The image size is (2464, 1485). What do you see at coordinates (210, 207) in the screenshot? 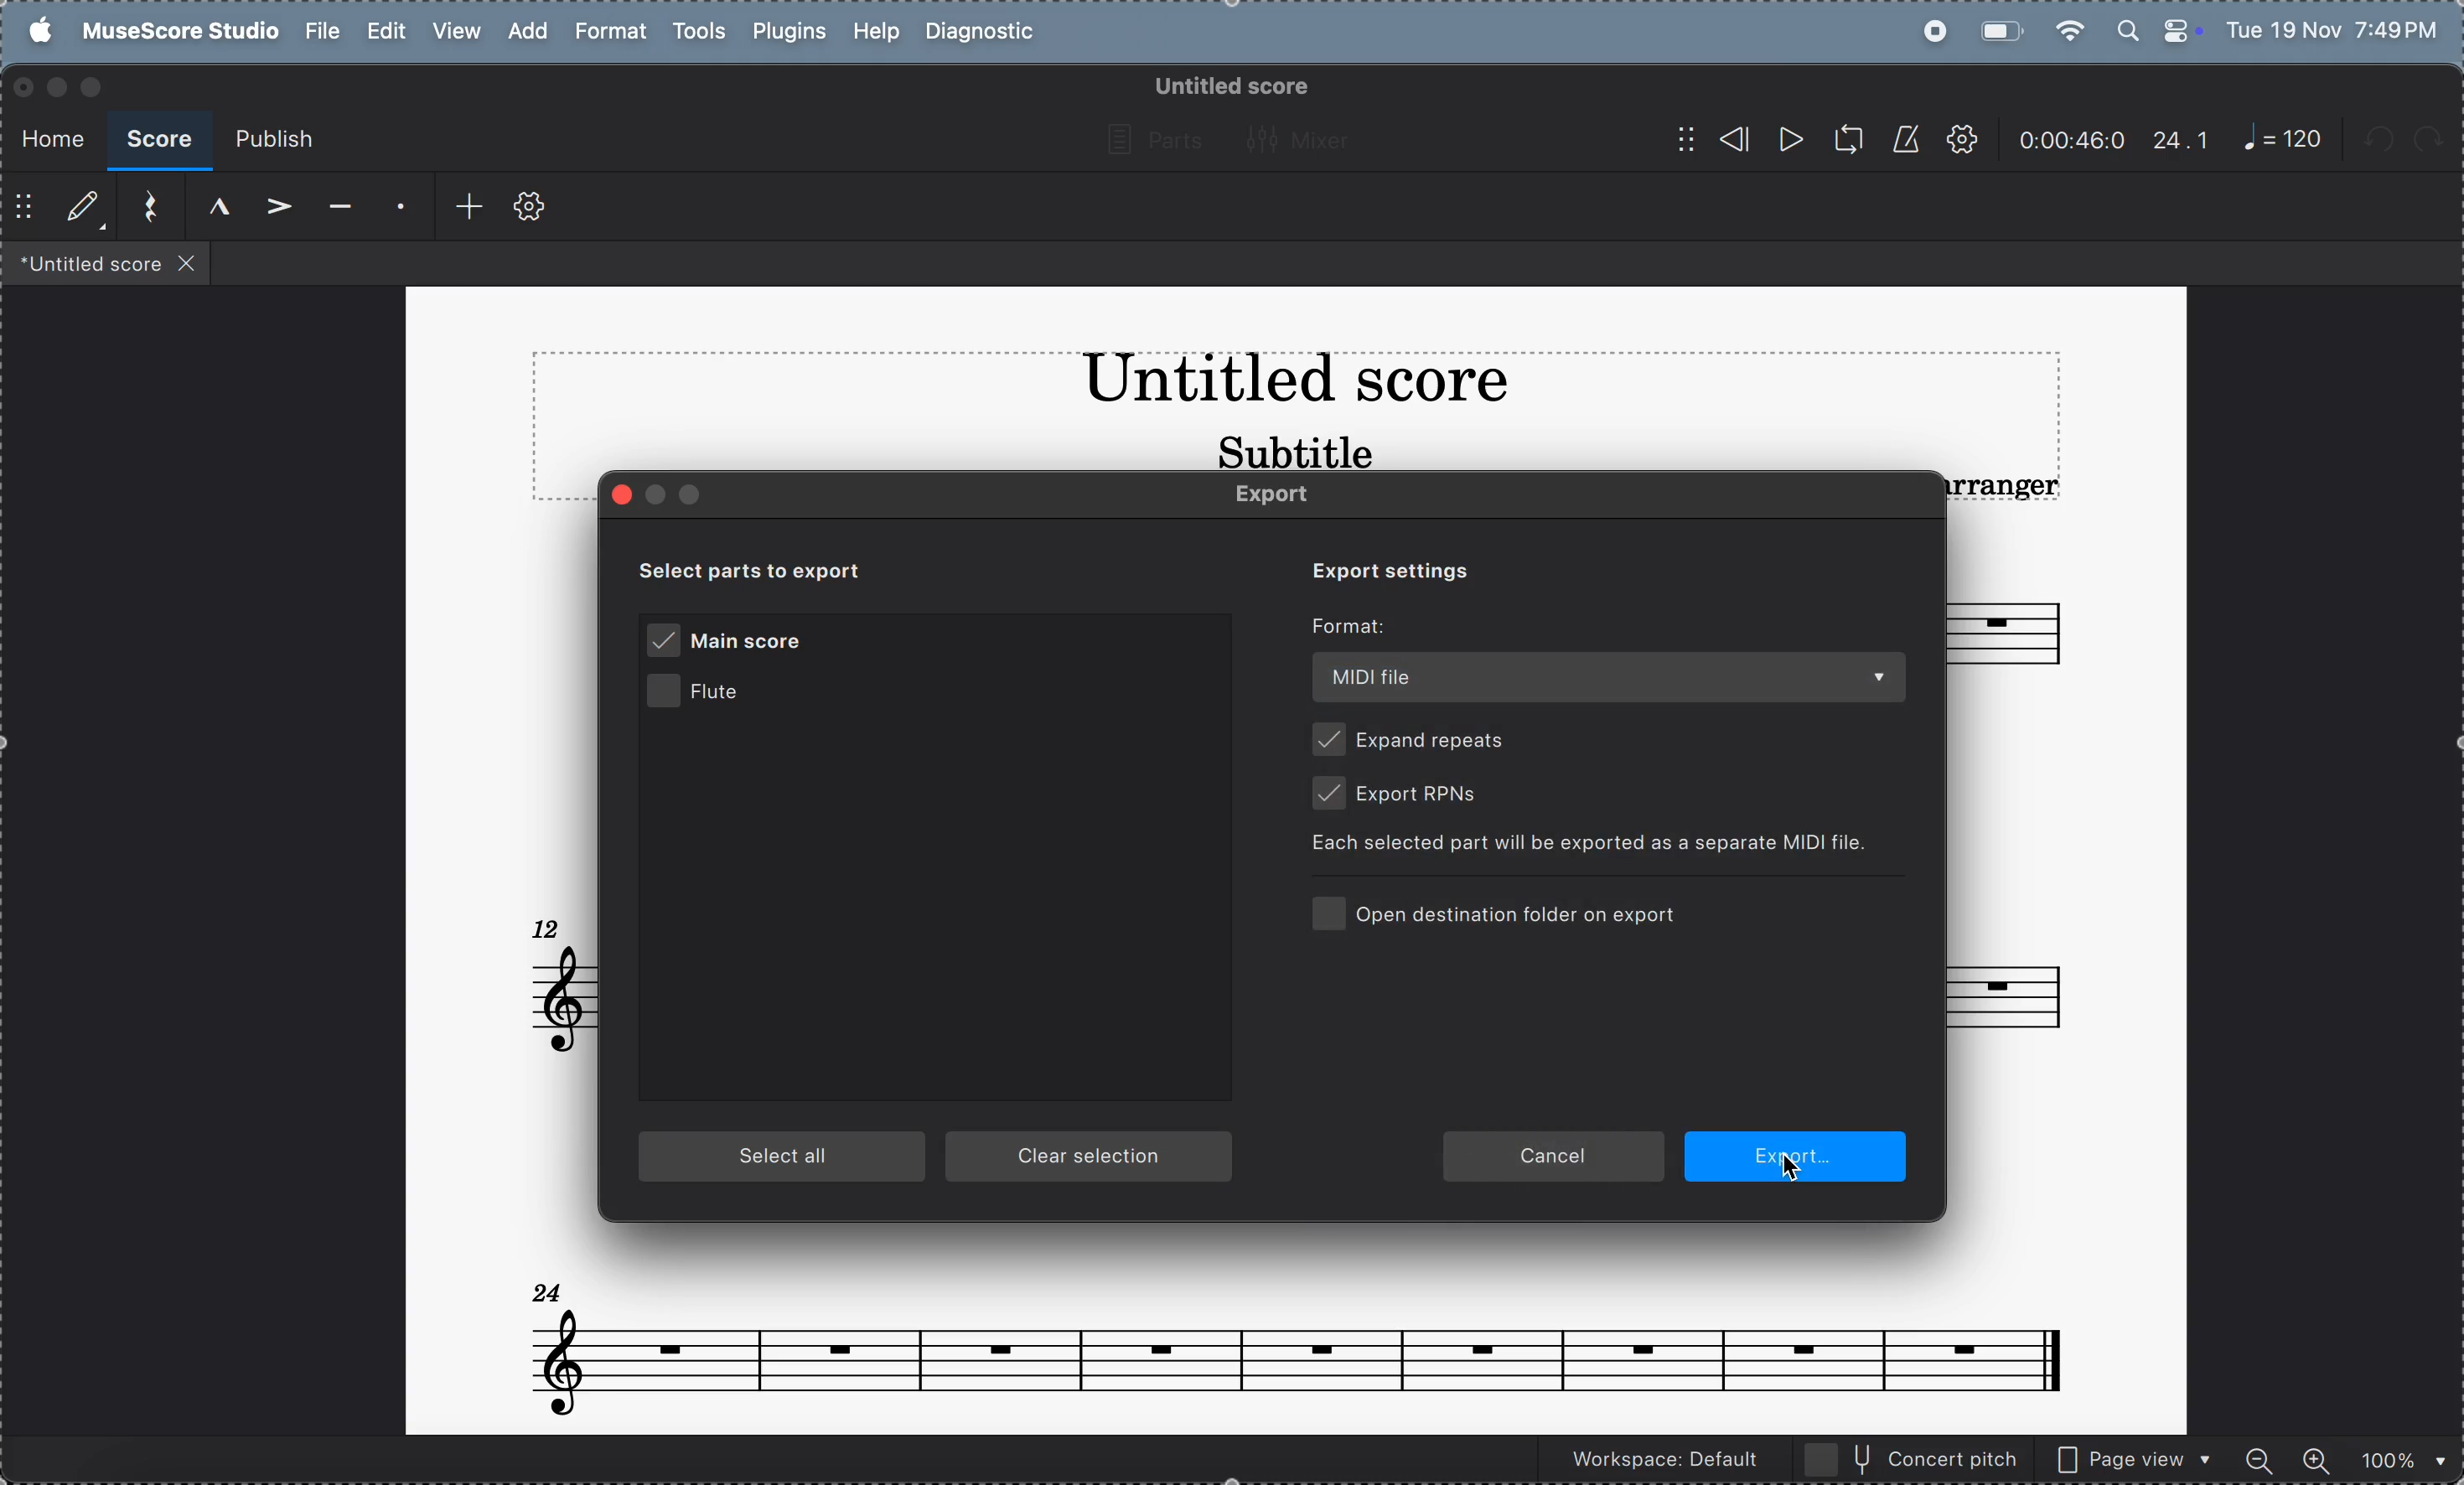
I see `marcato` at bounding box center [210, 207].